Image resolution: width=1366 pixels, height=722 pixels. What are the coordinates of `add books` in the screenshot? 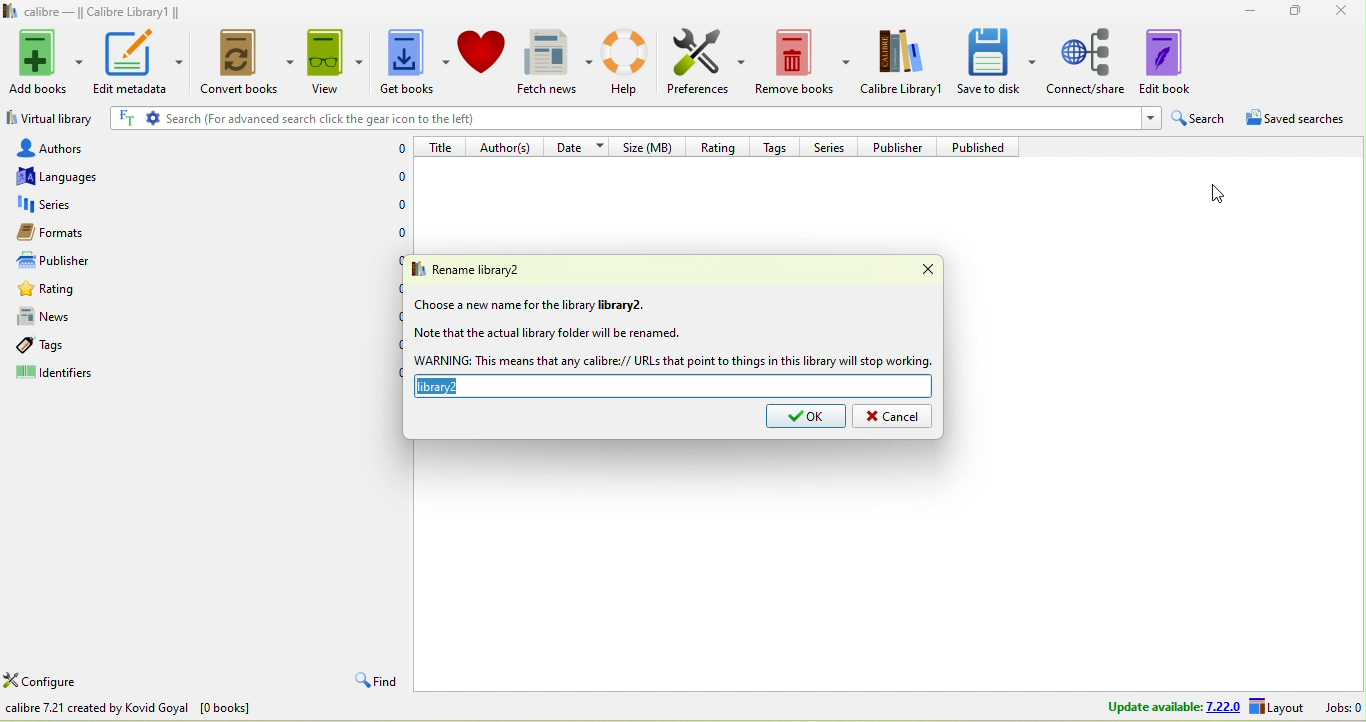 It's located at (47, 59).